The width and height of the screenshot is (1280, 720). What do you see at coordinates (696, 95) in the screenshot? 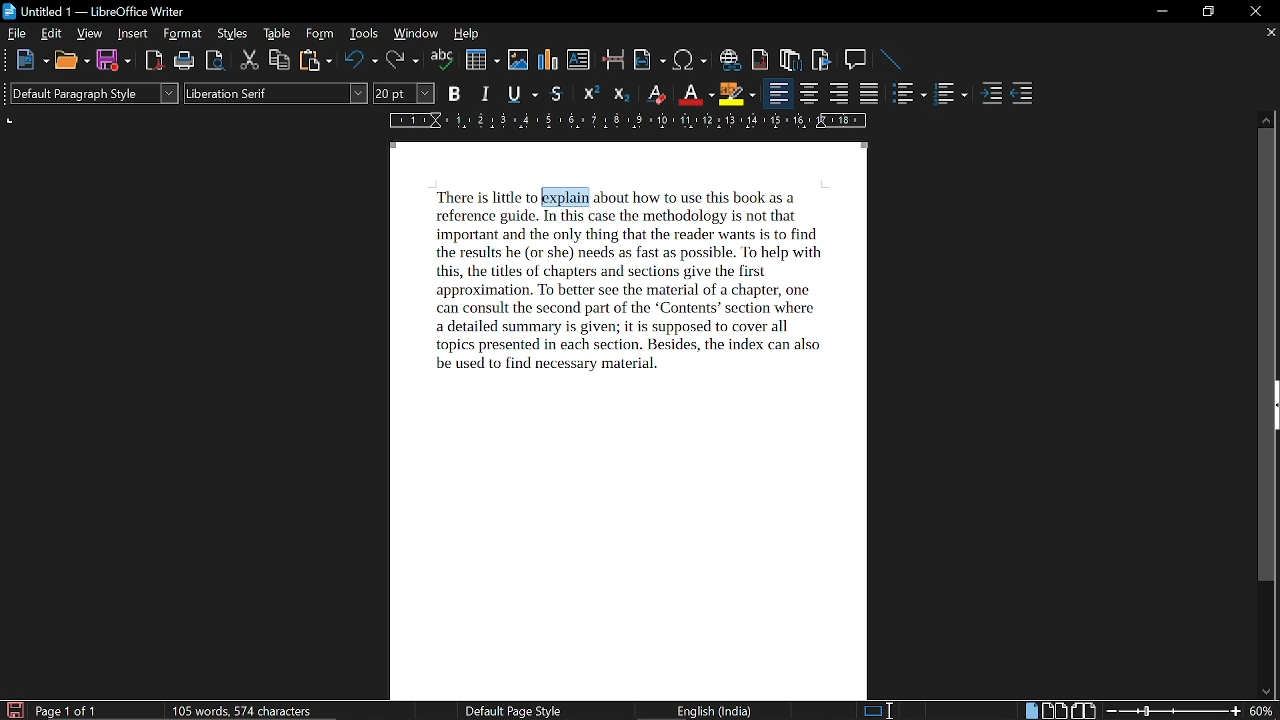
I see `text color` at bounding box center [696, 95].